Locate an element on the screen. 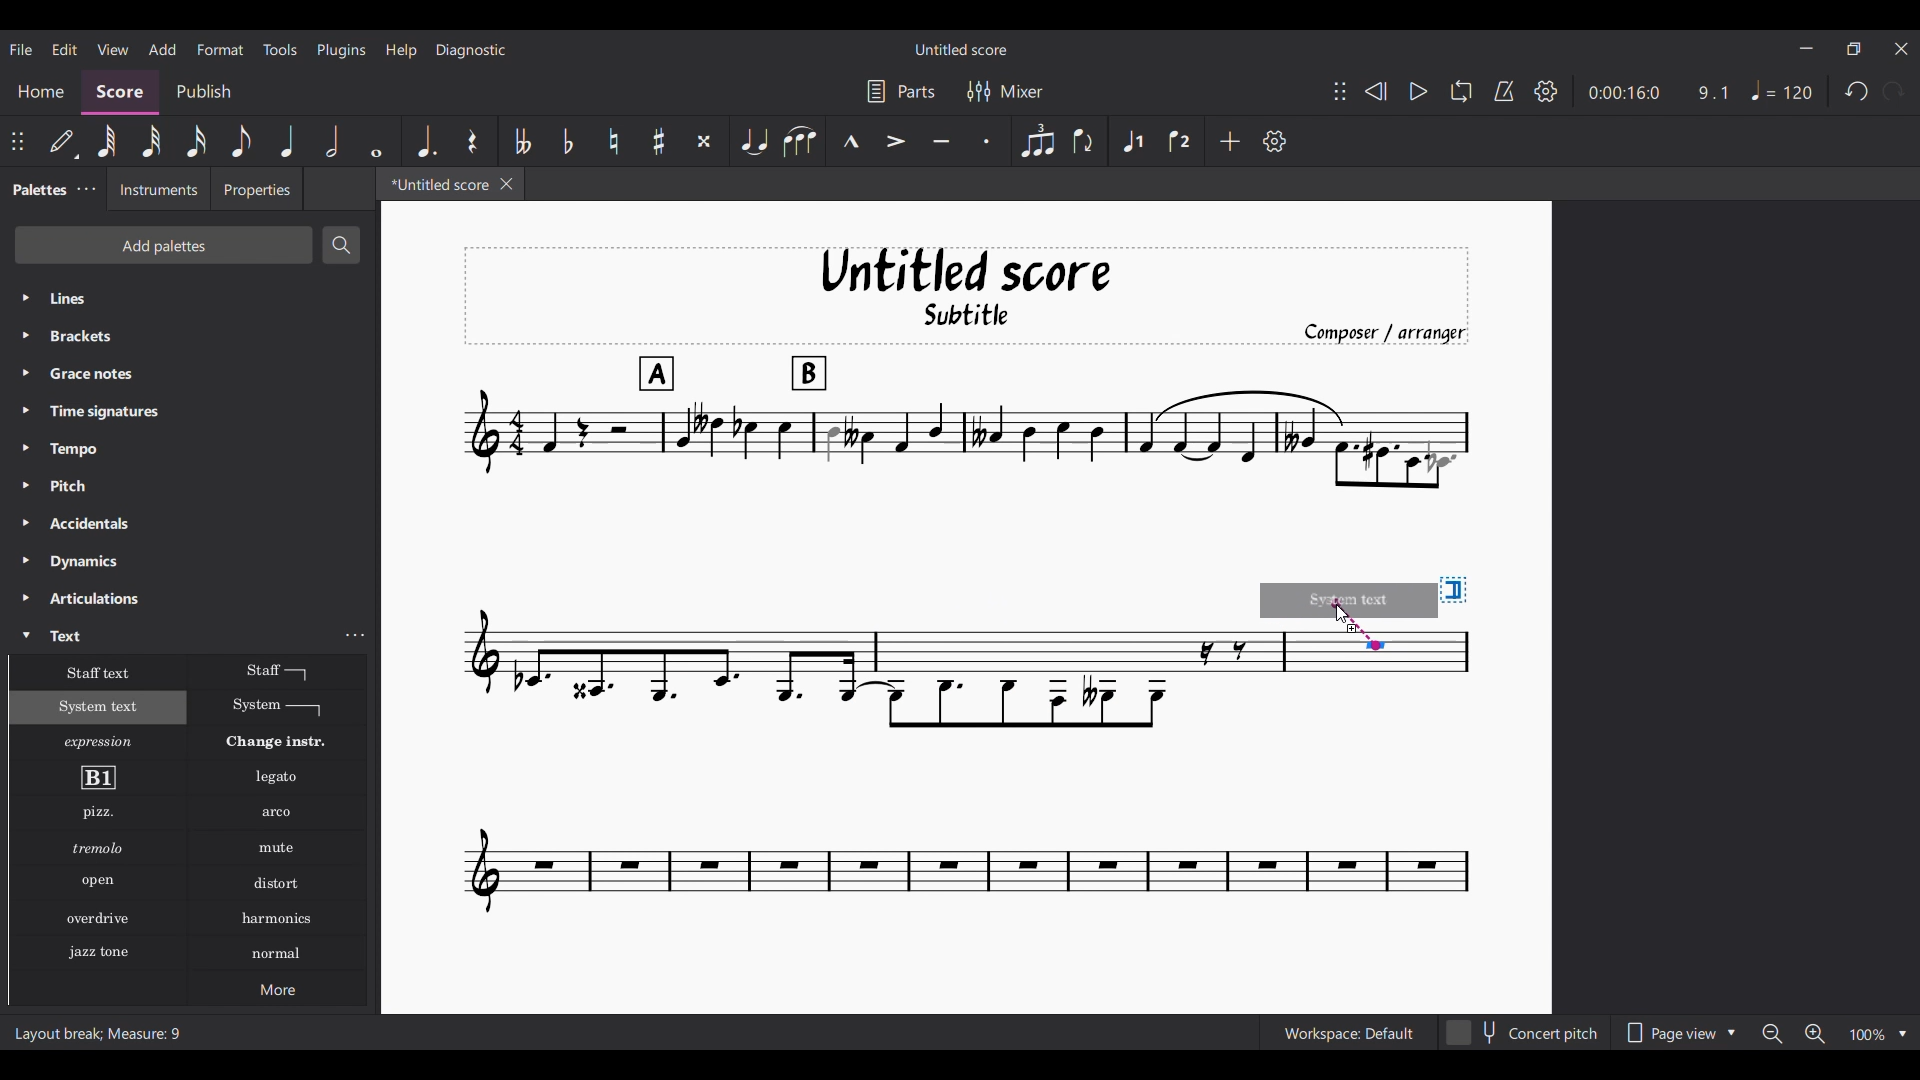 This screenshot has width=1920, height=1080. Arko is located at coordinates (277, 813).